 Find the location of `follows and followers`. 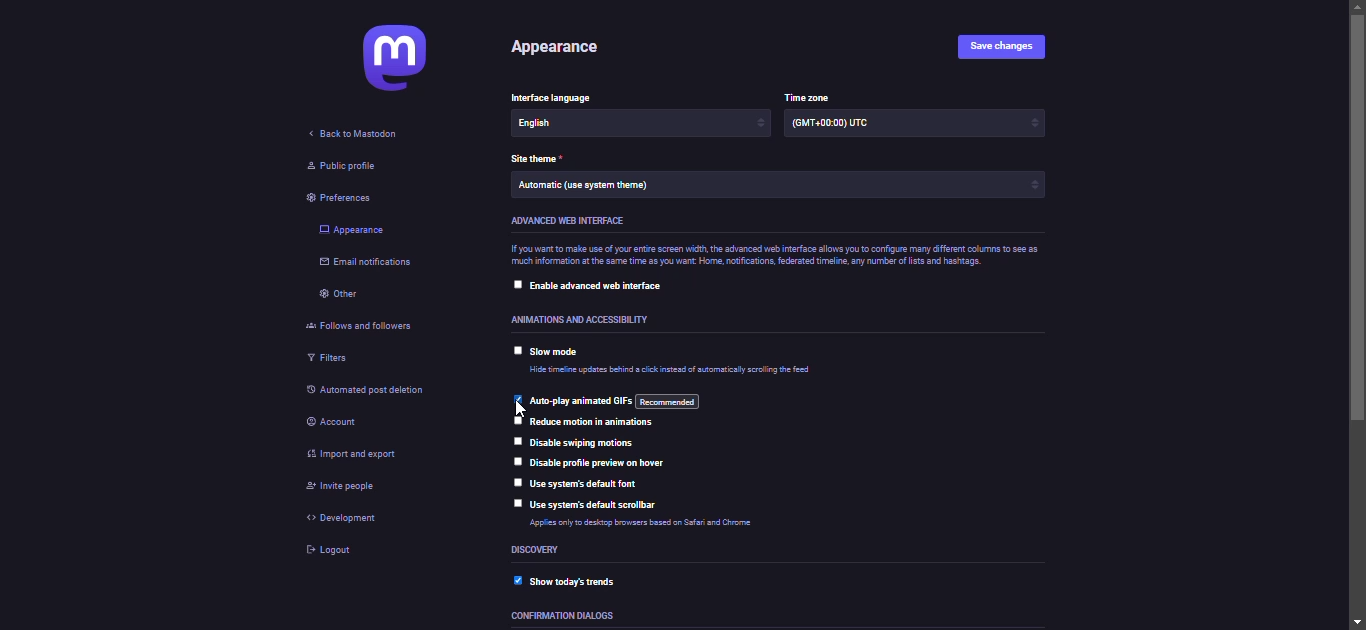

follows and followers is located at coordinates (370, 325).